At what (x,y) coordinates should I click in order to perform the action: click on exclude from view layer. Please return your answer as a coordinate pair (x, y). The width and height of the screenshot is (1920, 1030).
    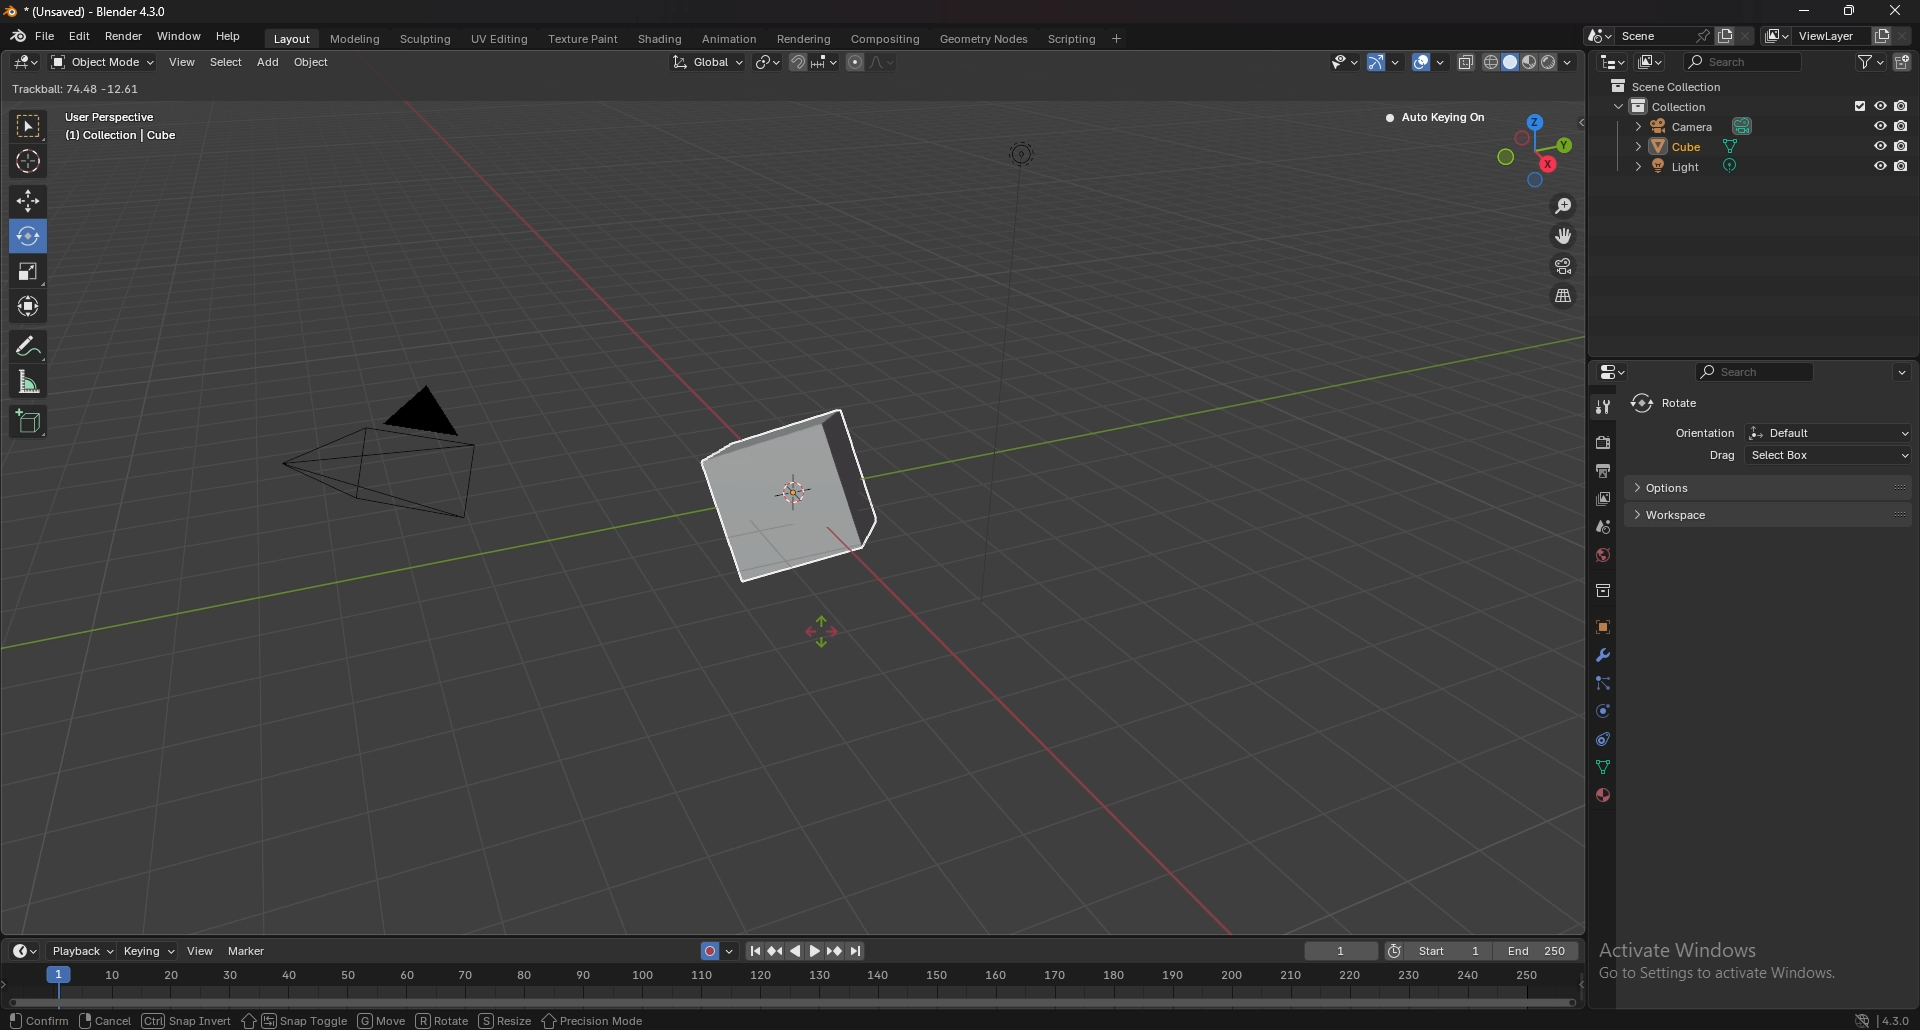
    Looking at the image, I should click on (1856, 105).